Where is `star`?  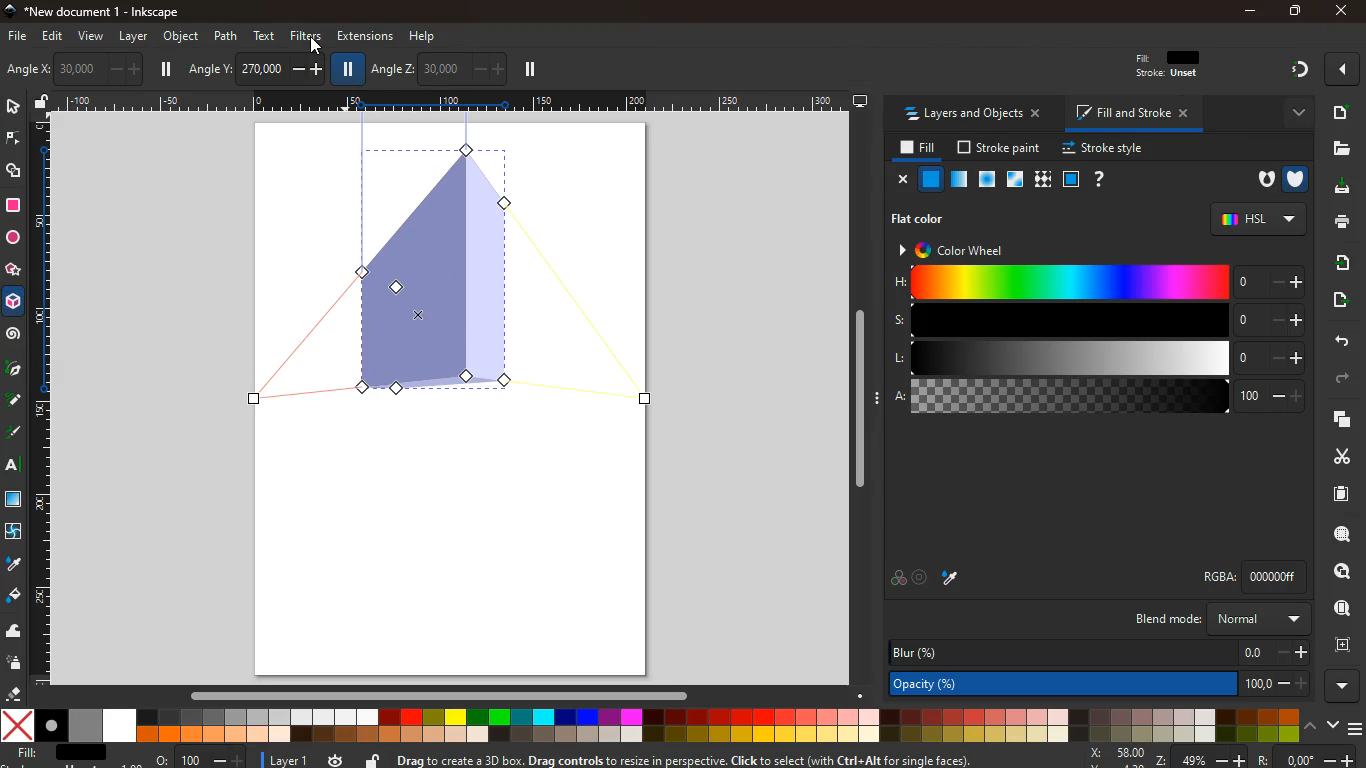
star is located at coordinates (14, 271).